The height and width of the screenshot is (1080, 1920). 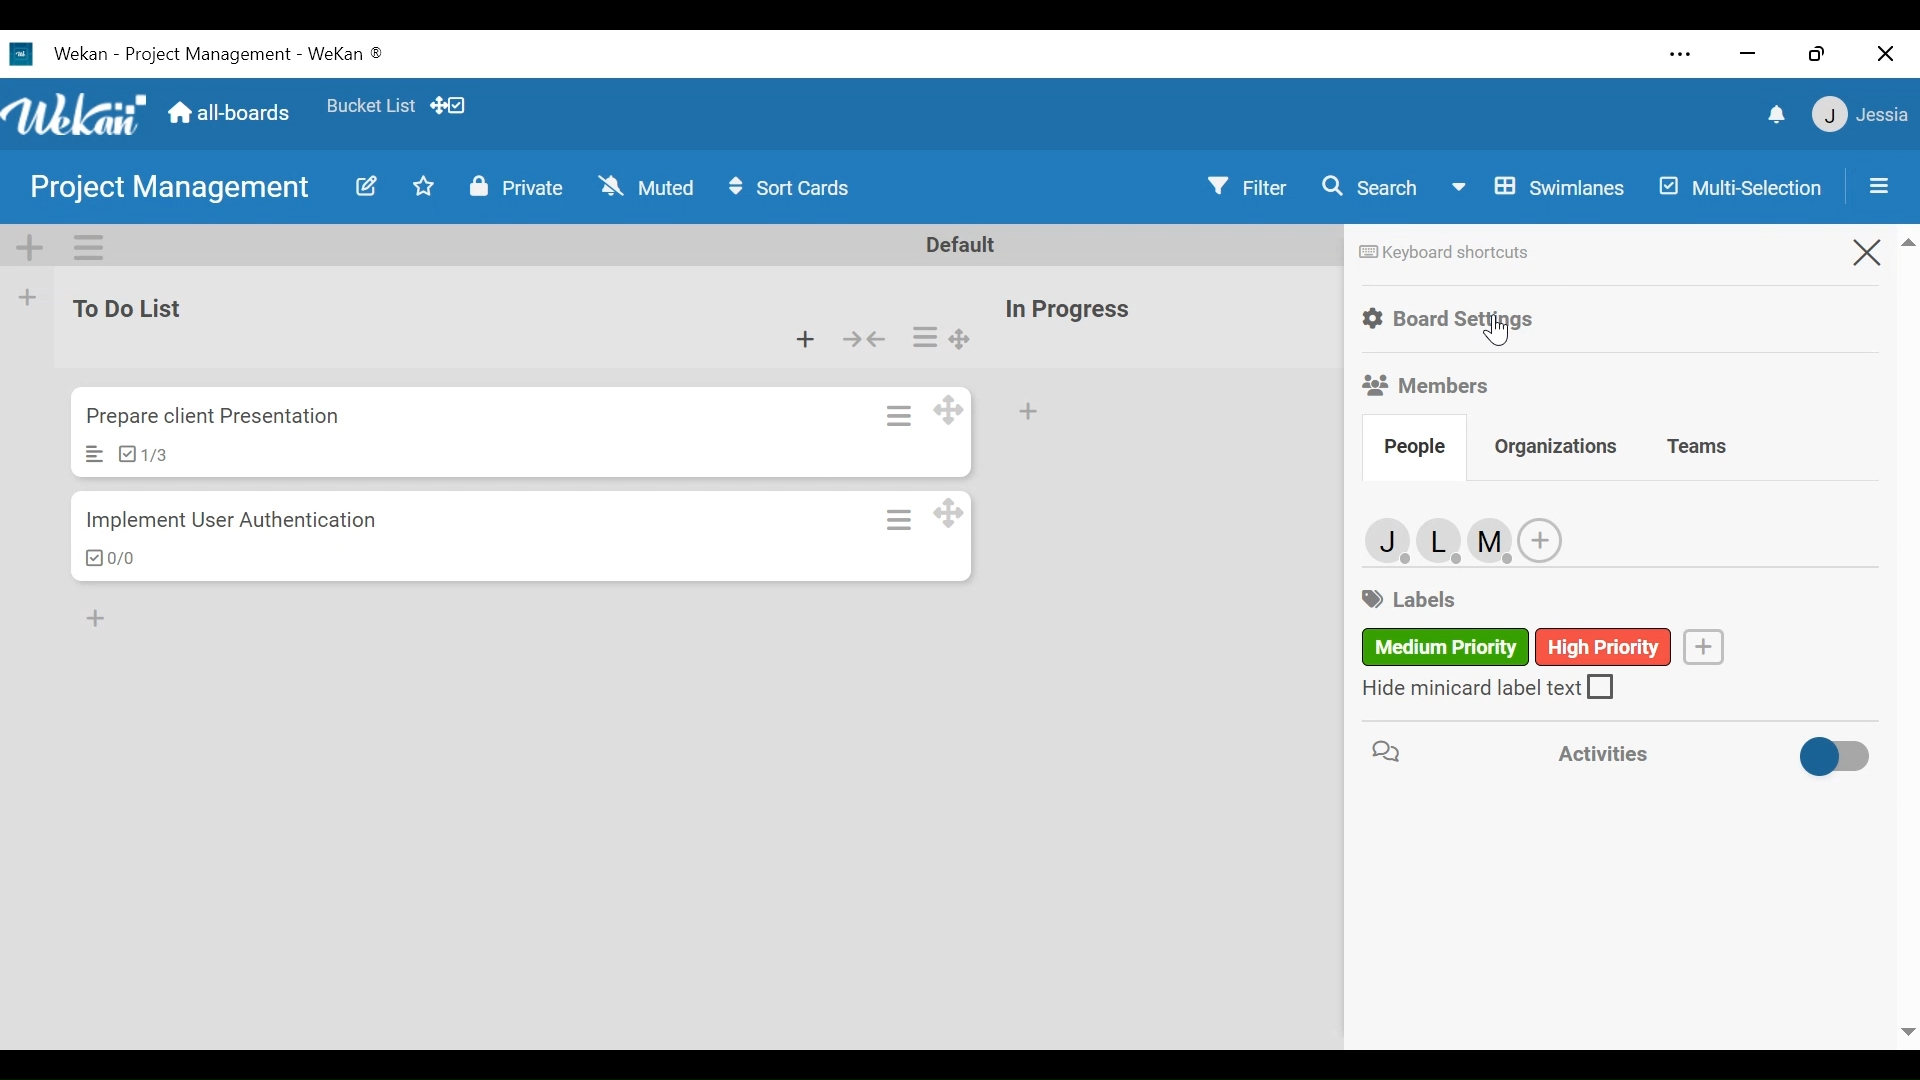 I want to click on Card actions, so click(x=925, y=337).